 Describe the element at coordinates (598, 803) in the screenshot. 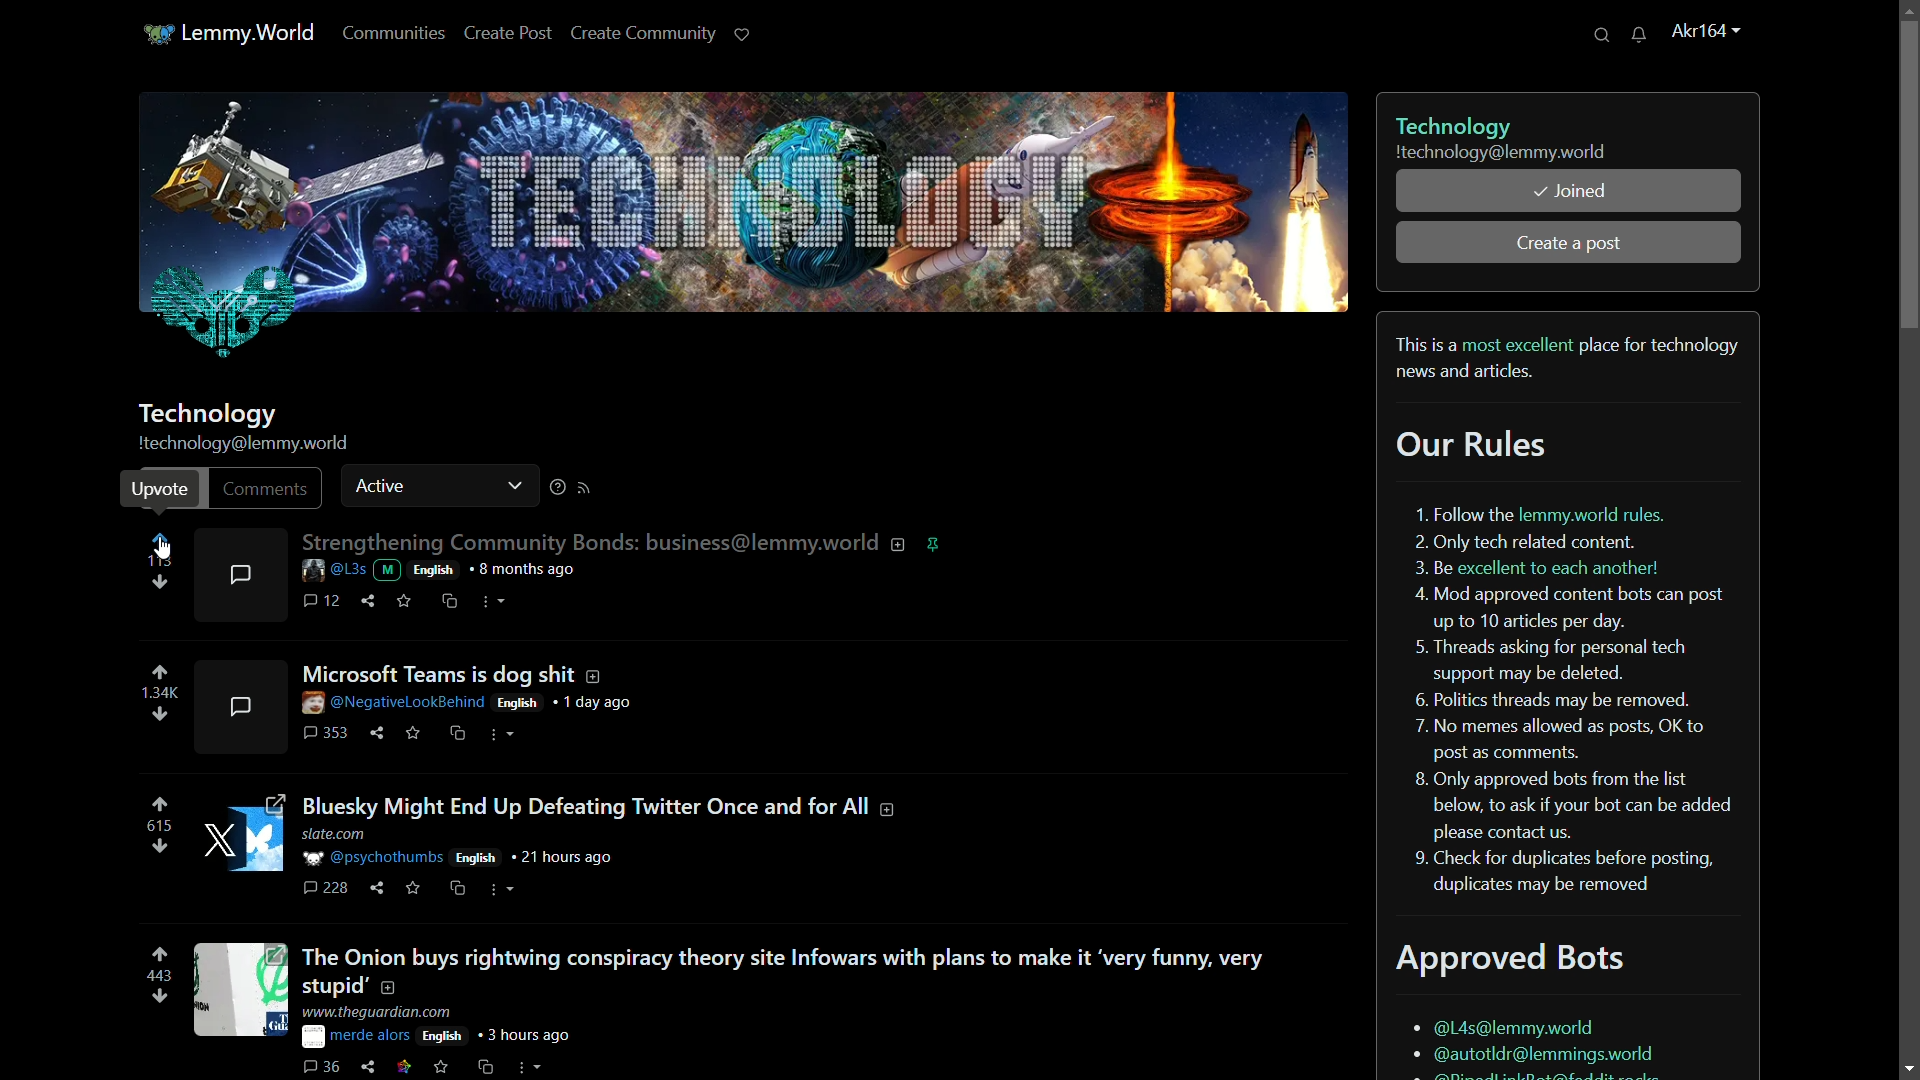

I see `post-3` at that location.